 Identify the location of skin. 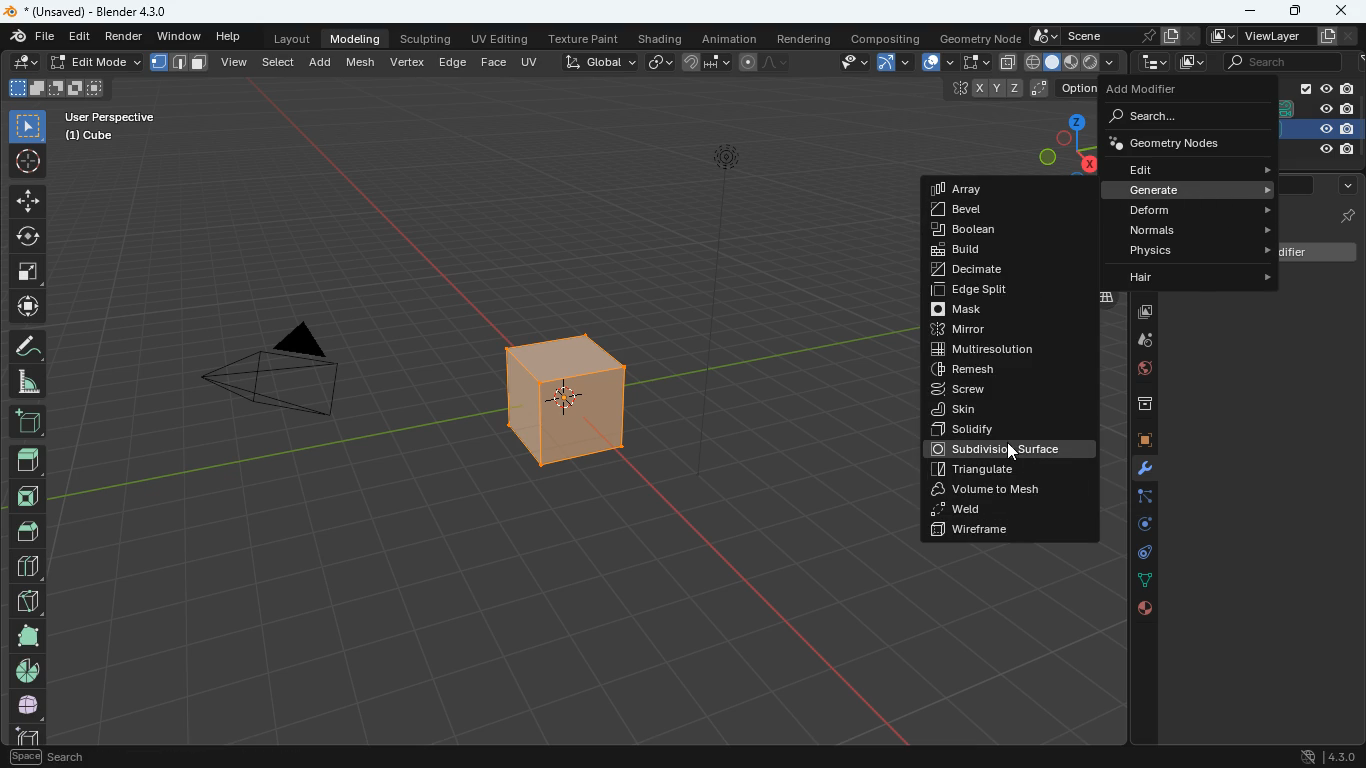
(992, 410).